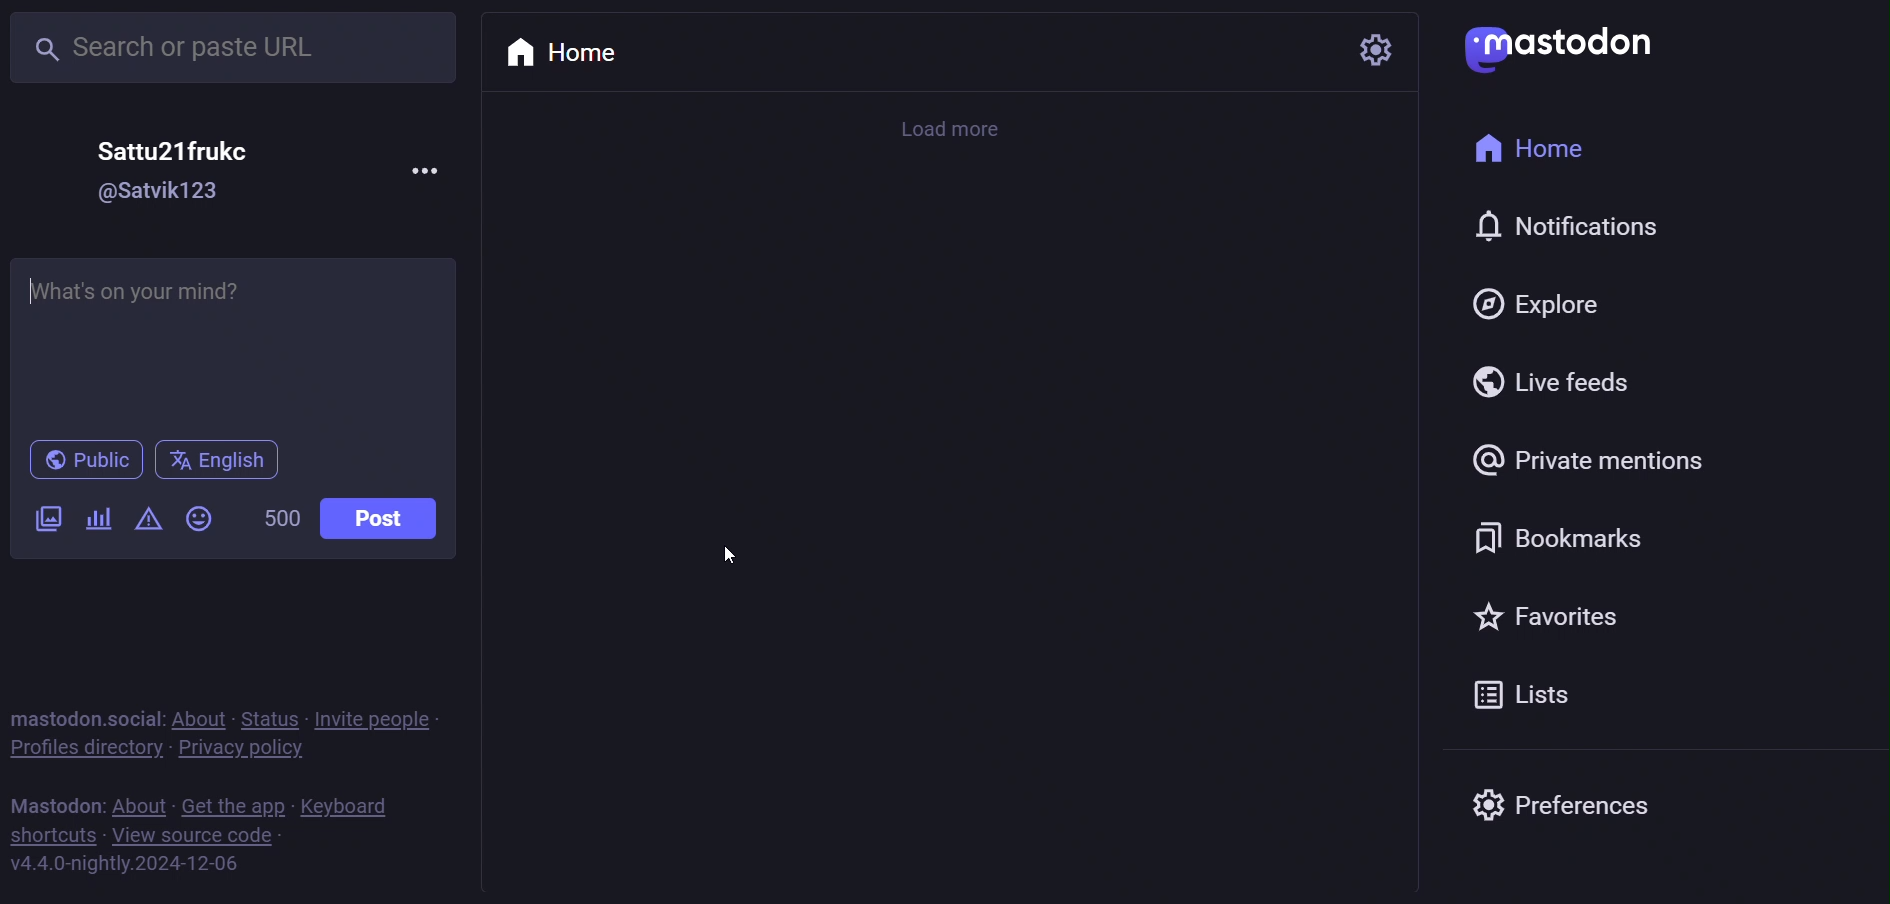 The image size is (1890, 904). Describe the element at coordinates (349, 806) in the screenshot. I see `keyboard` at that location.